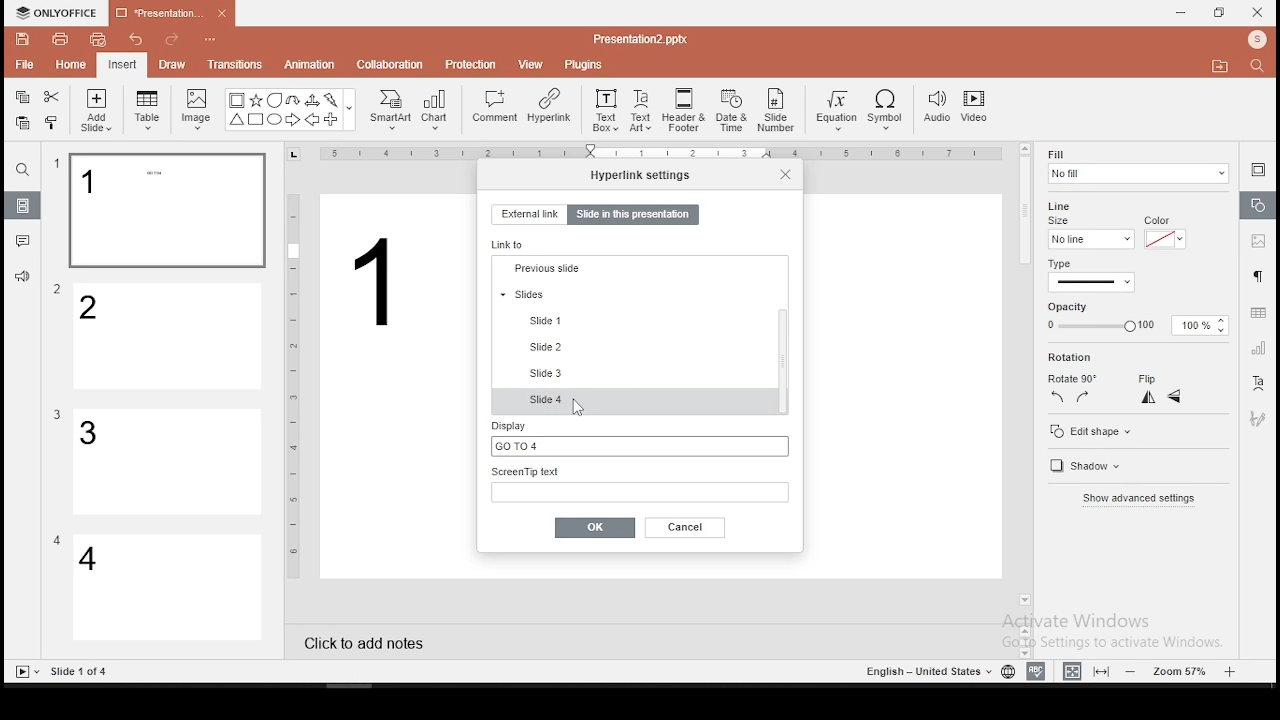 The height and width of the screenshot is (720, 1280). I want to click on Profile, so click(1259, 40).